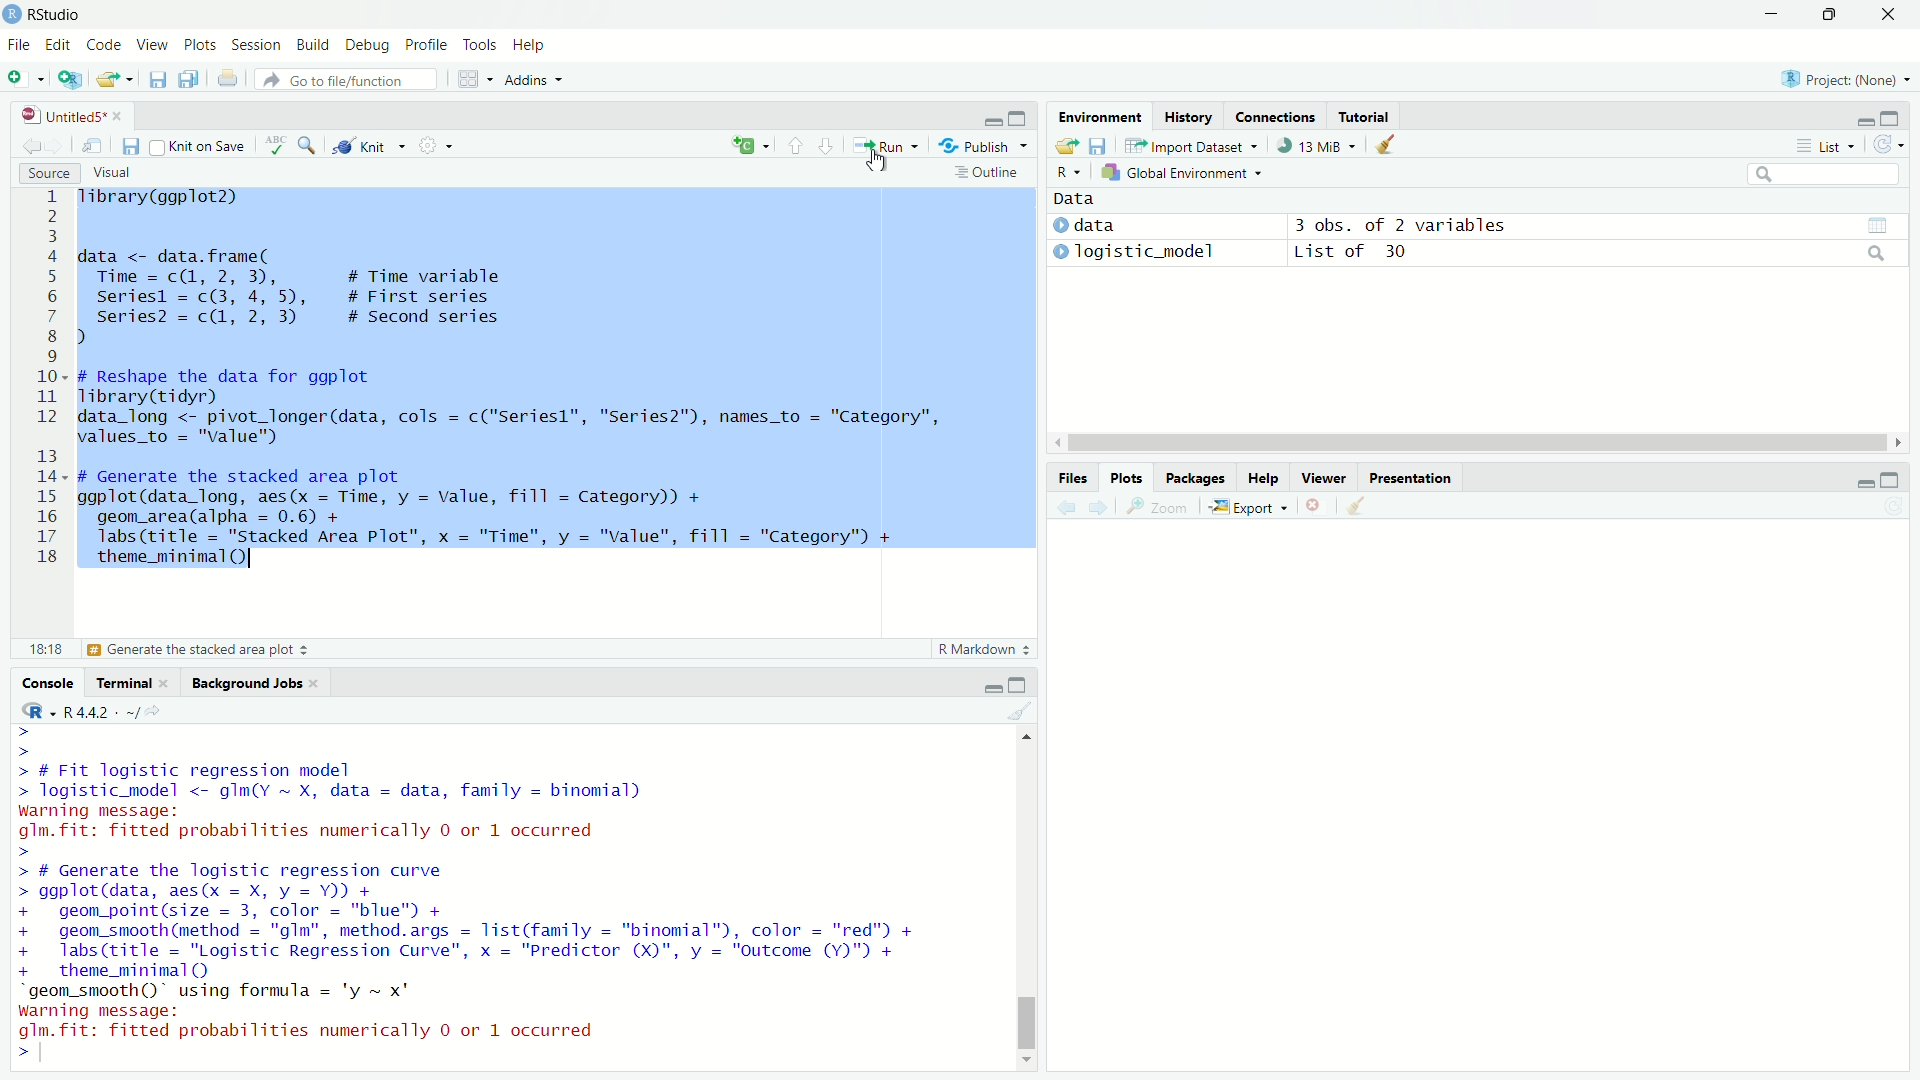 This screenshot has width=1920, height=1080. What do you see at coordinates (1852, 79) in the screenshot?
I see `Project: (None)` at bounding box center [1852, 79].